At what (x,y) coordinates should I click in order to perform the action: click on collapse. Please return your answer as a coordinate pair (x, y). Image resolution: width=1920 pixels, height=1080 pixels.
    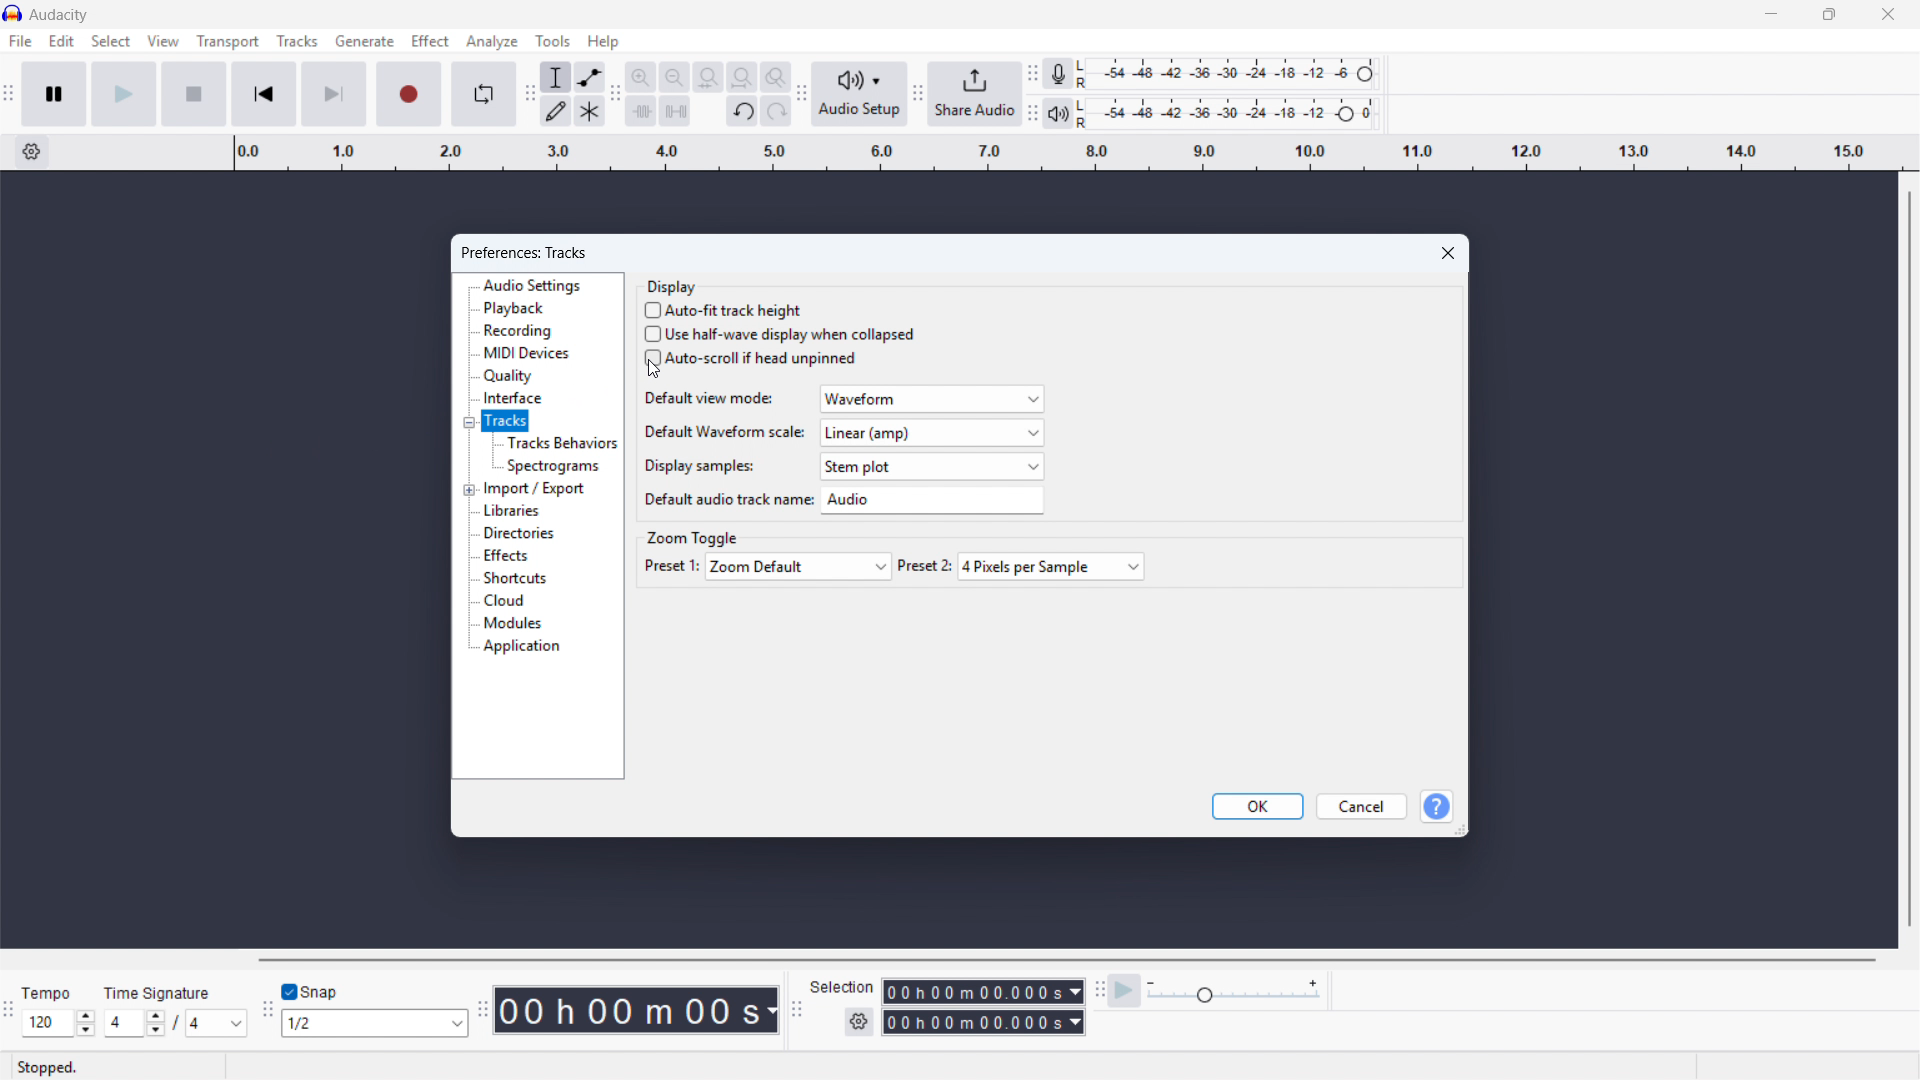
    Looking at the image, I should click on (468, 423).